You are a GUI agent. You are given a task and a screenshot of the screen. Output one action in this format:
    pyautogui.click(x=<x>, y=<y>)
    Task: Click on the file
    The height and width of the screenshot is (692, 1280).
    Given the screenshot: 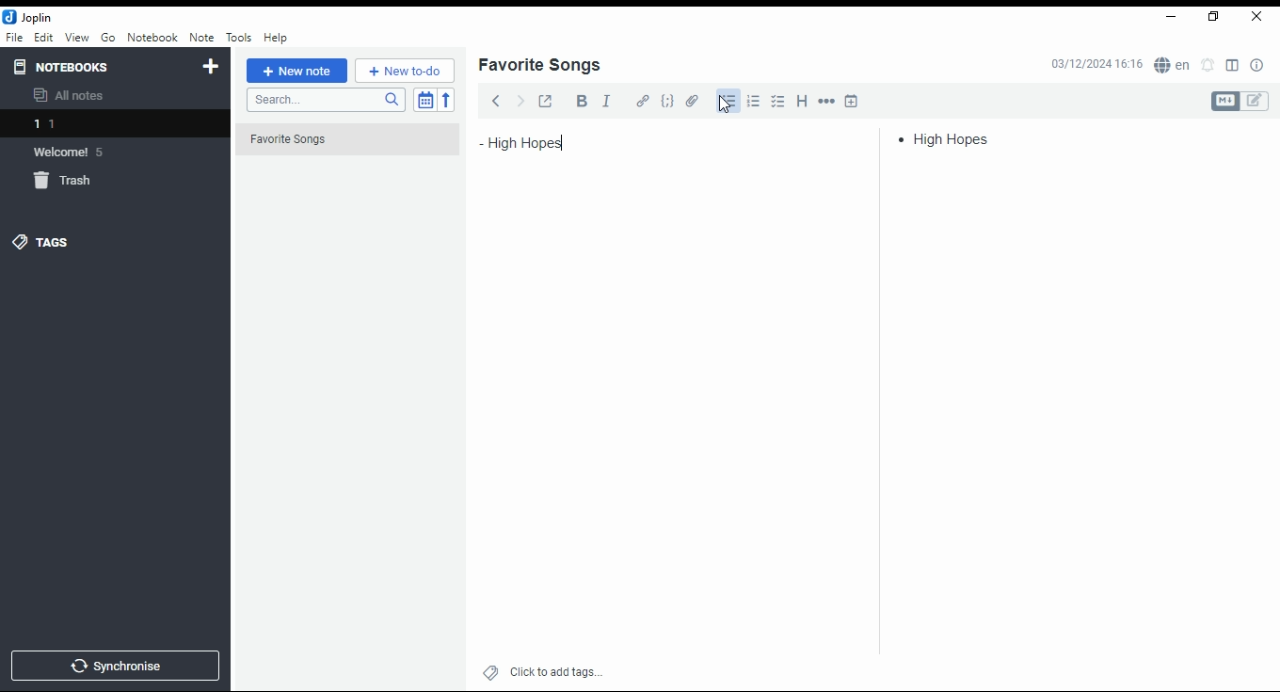 What is the action you would take?
    pyautogui.click(x=14, y=36)
    